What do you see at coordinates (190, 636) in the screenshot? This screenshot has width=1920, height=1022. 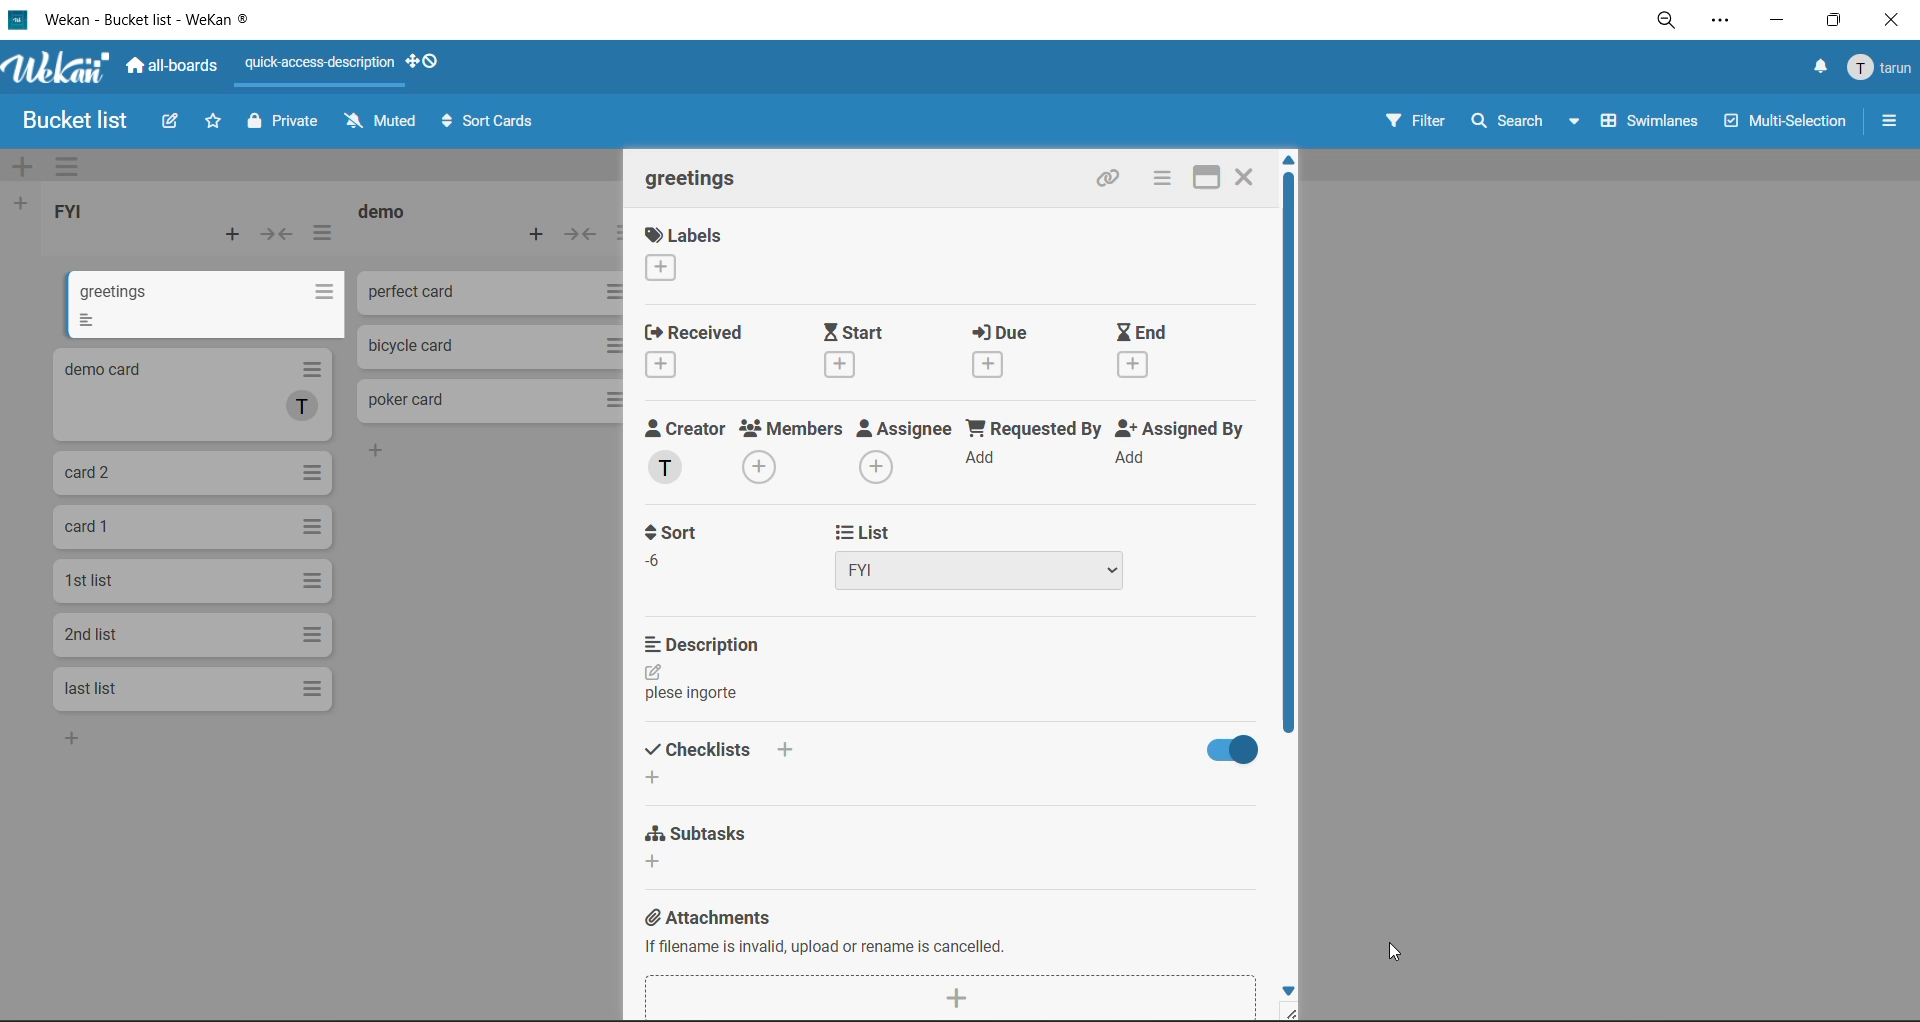 I see `cards` at bounding box center [190, 636].